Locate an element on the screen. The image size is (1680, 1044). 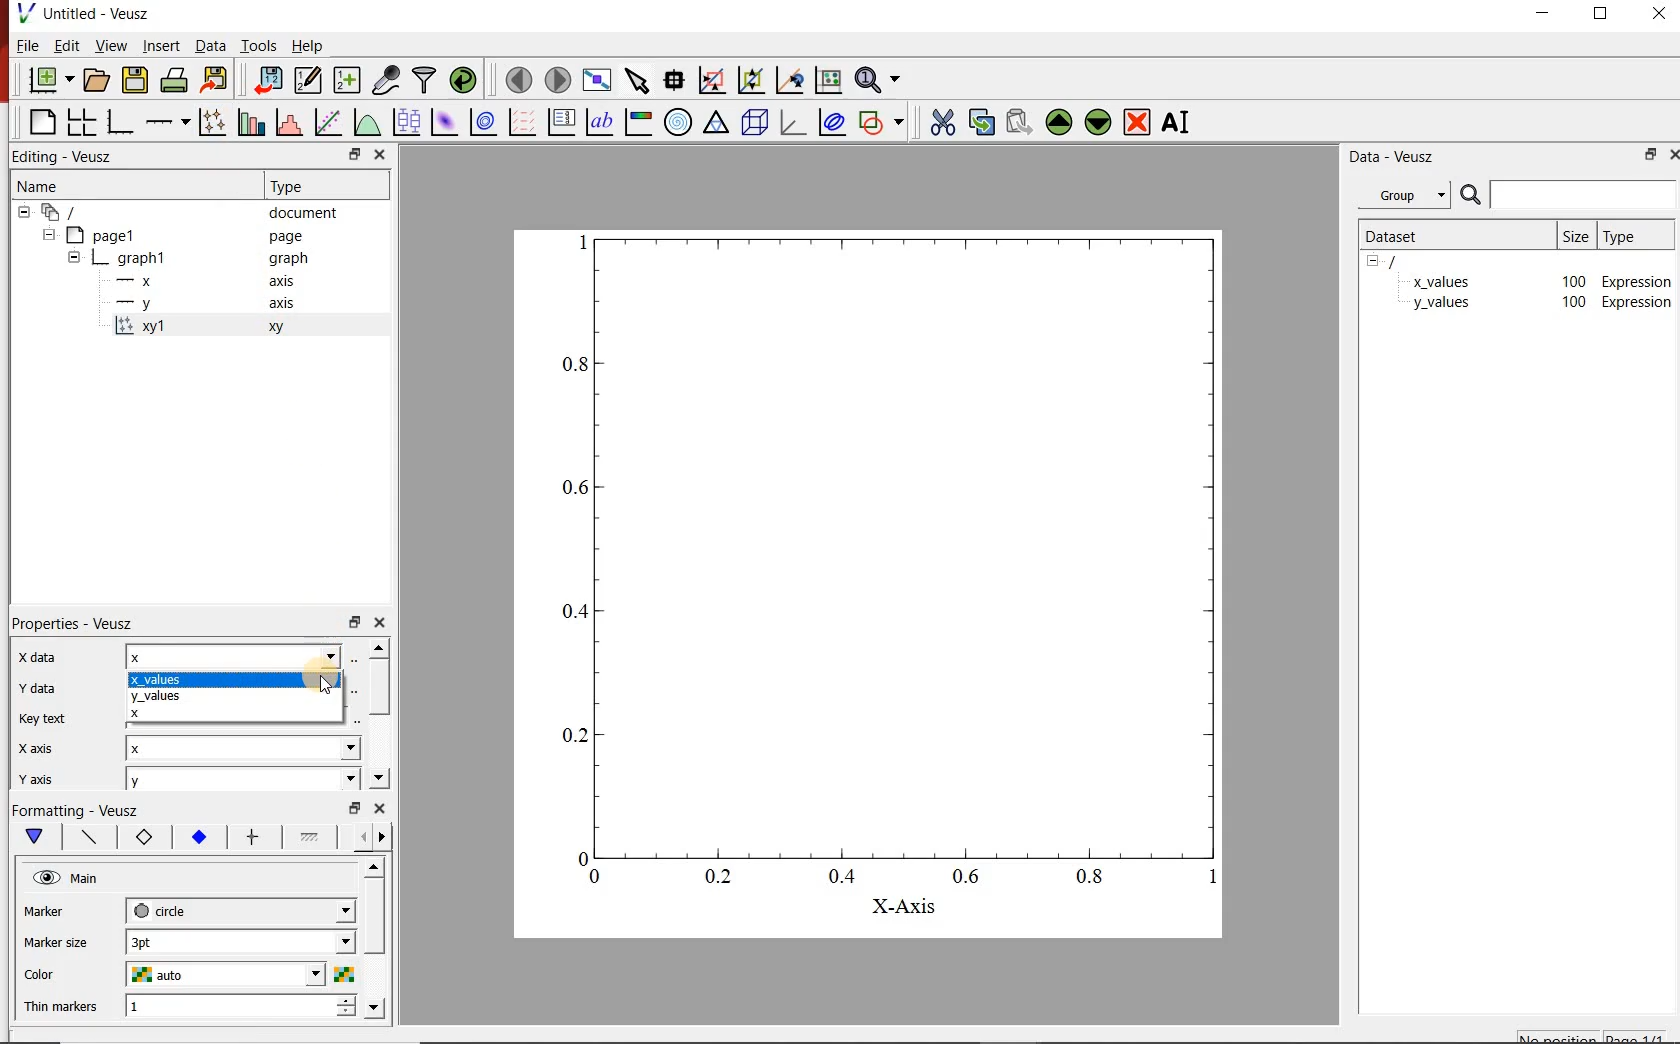
Editing - Veusz is located at coordinates (64, 157).